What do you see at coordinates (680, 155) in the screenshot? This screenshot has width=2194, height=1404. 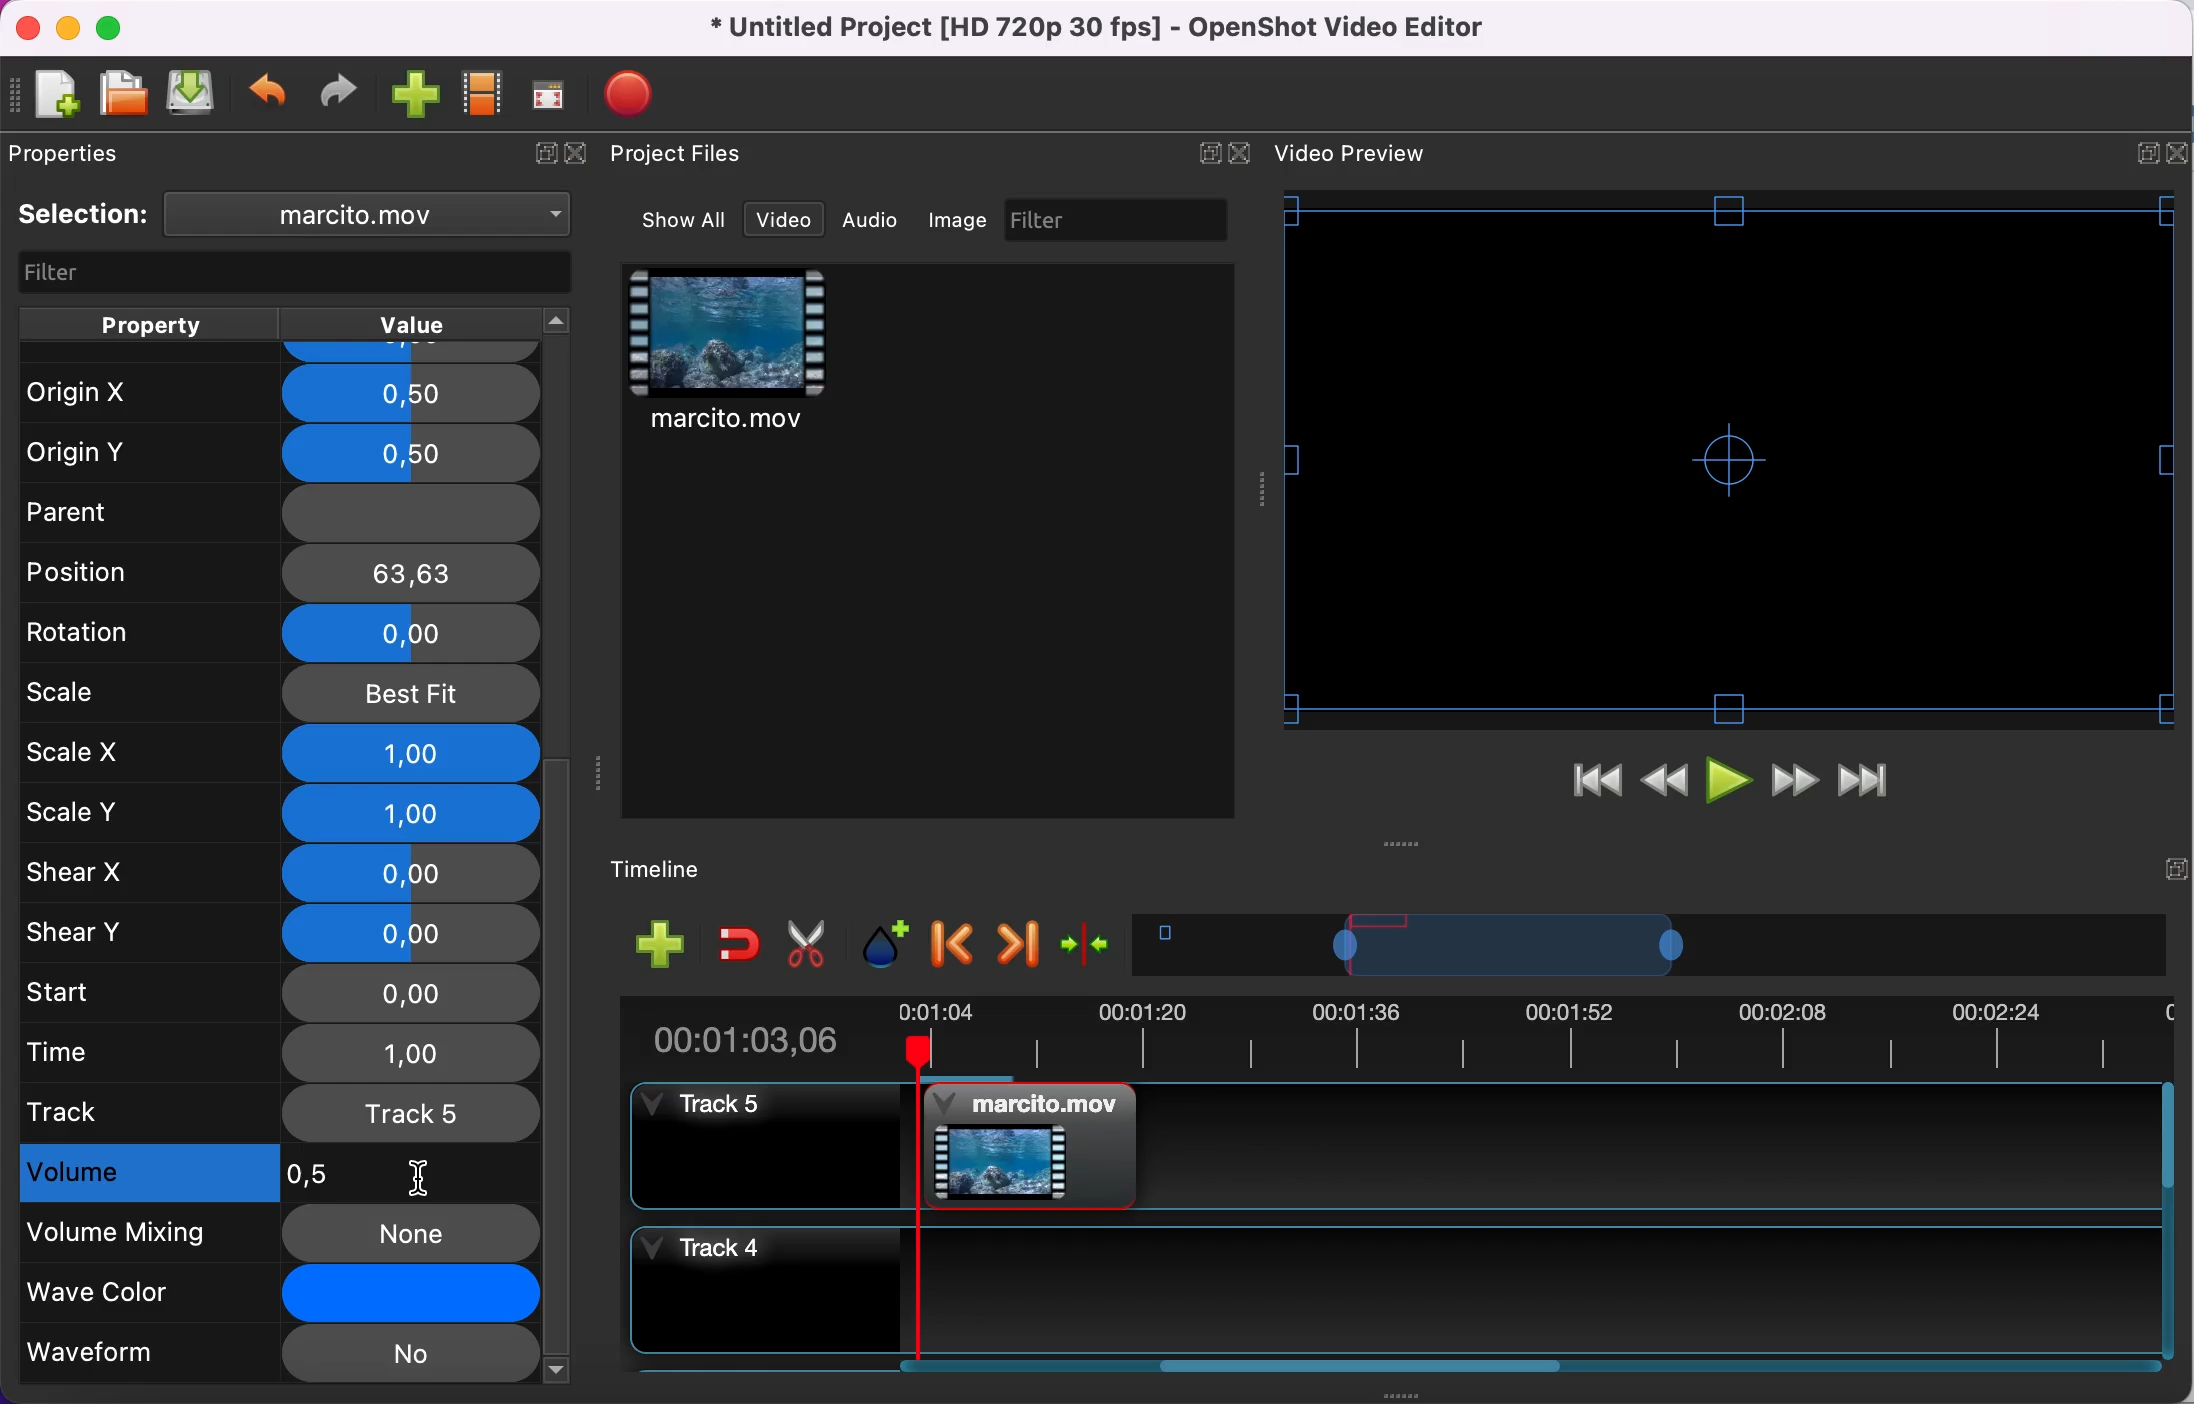 I see `project files` at bounding box center [680, 155].